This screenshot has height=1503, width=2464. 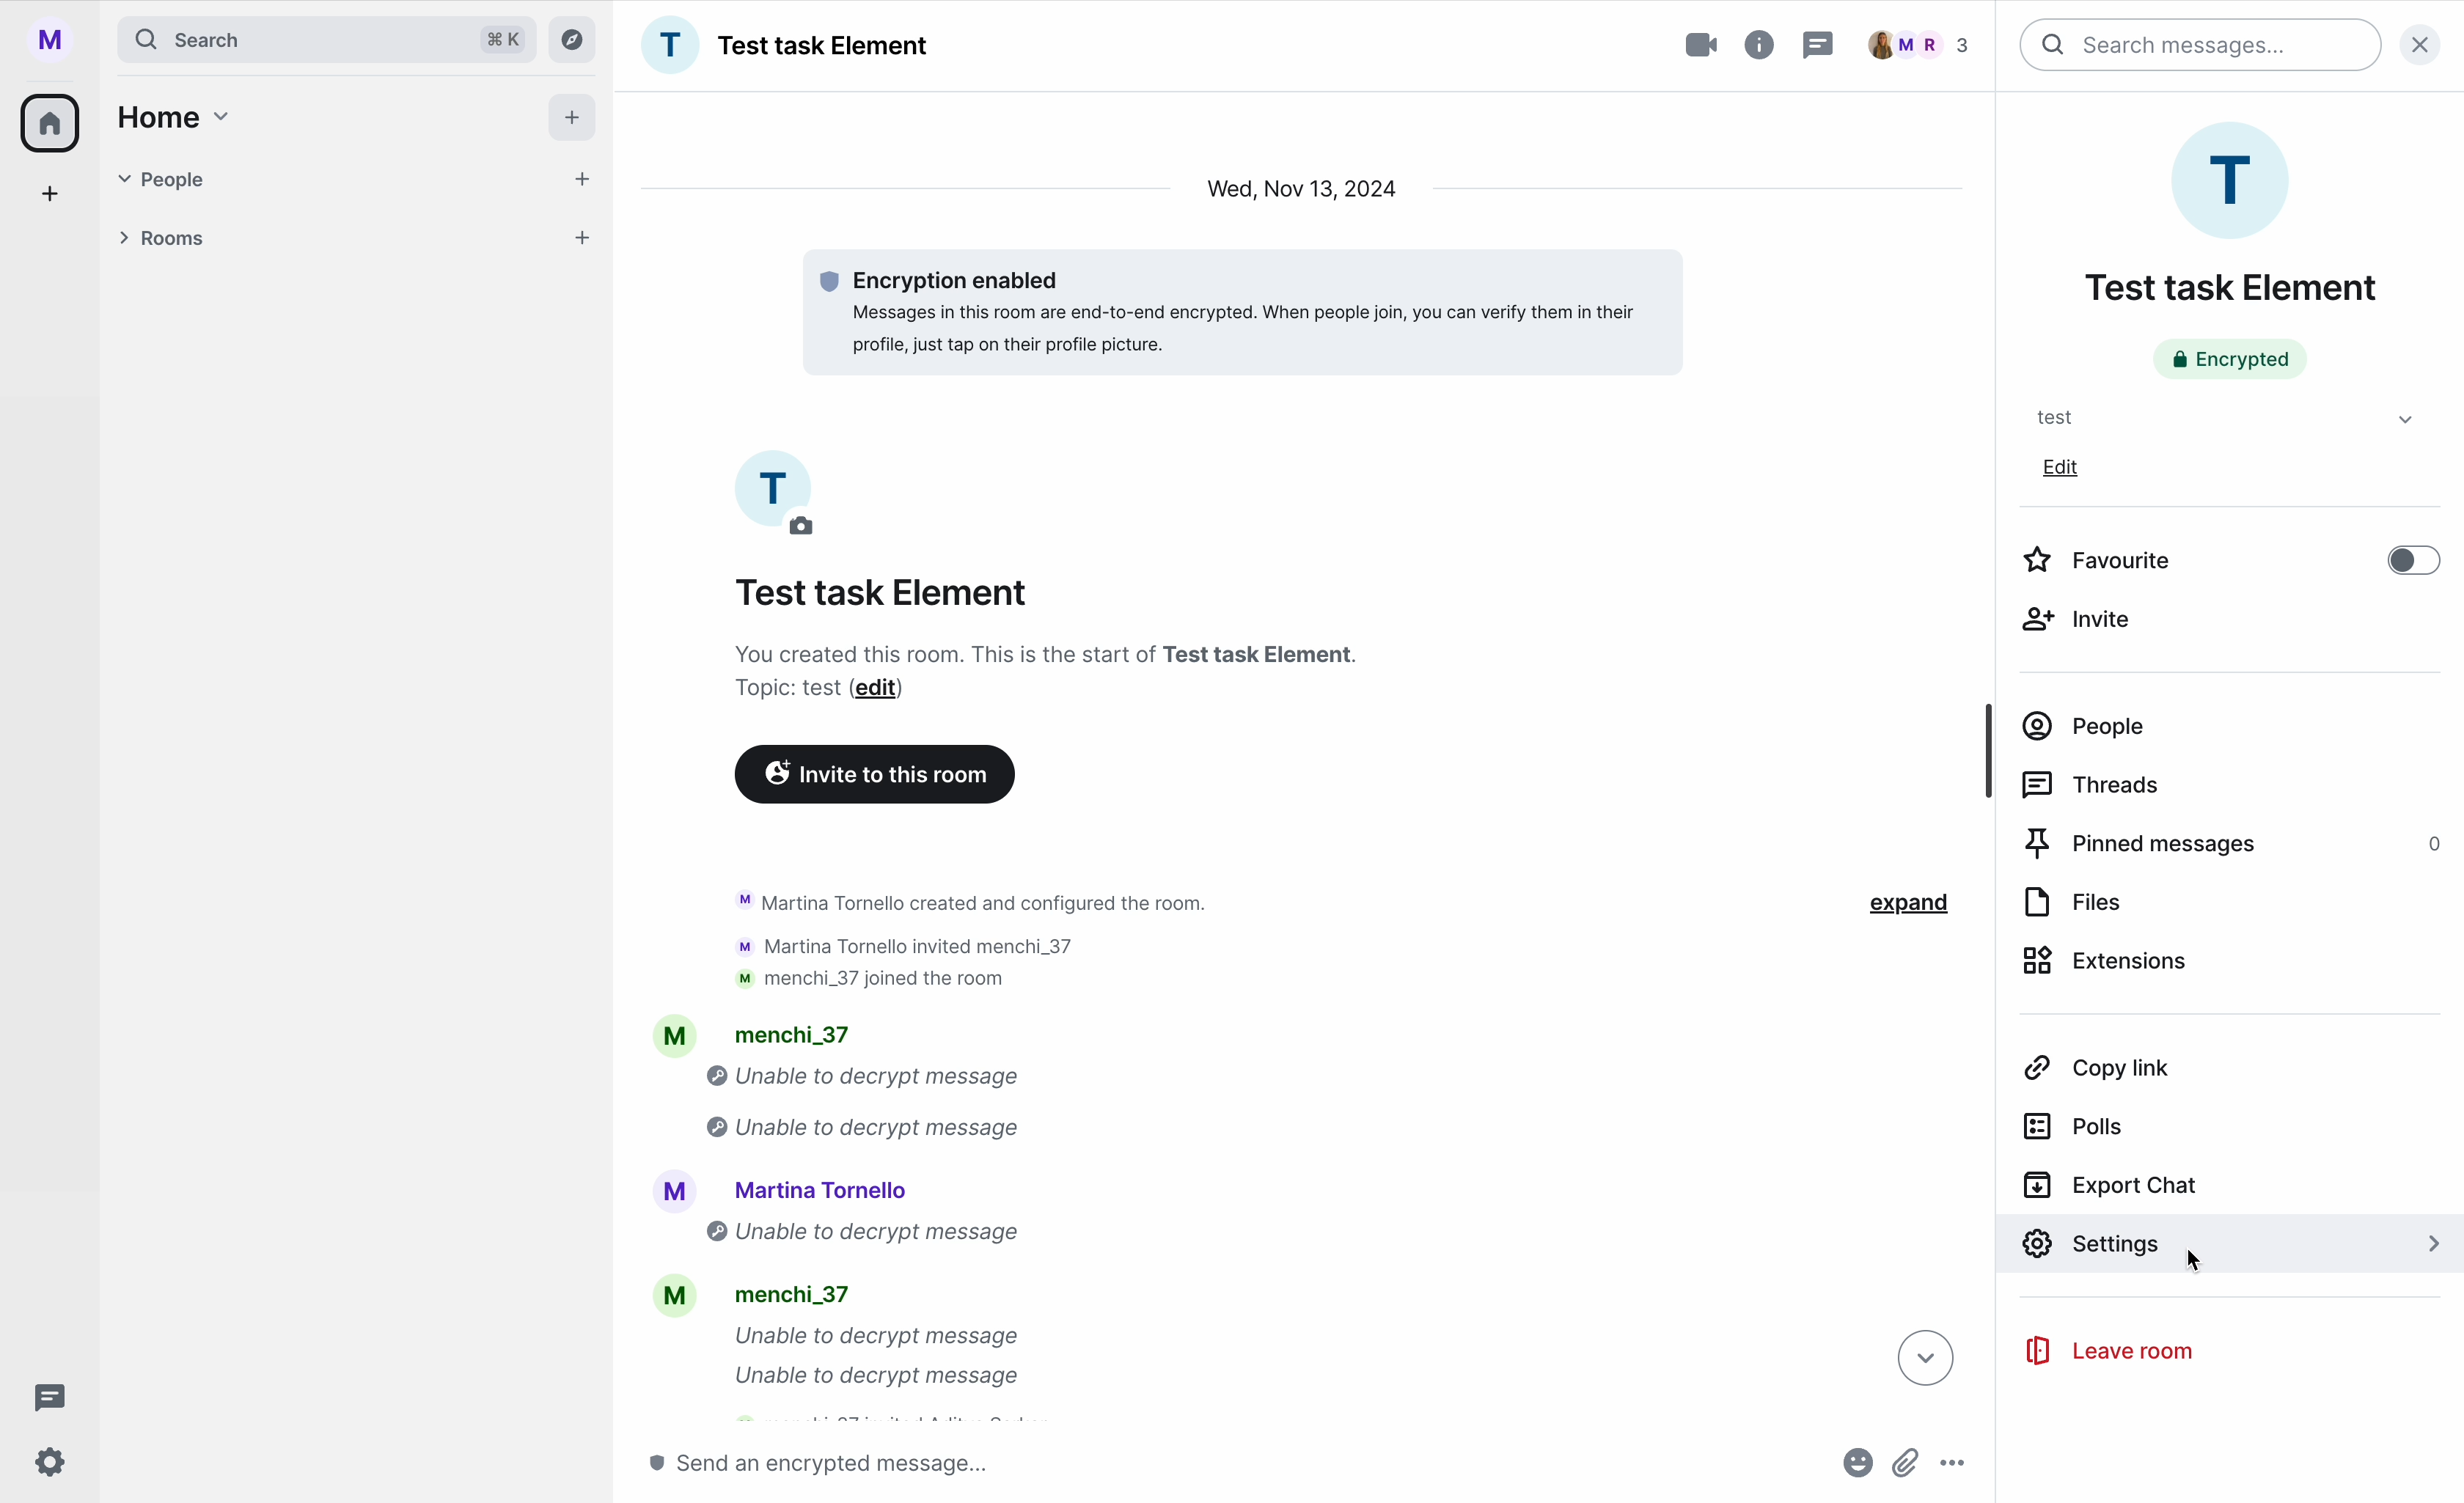 I want to click on cursor, so click(x=2194, y=1259).